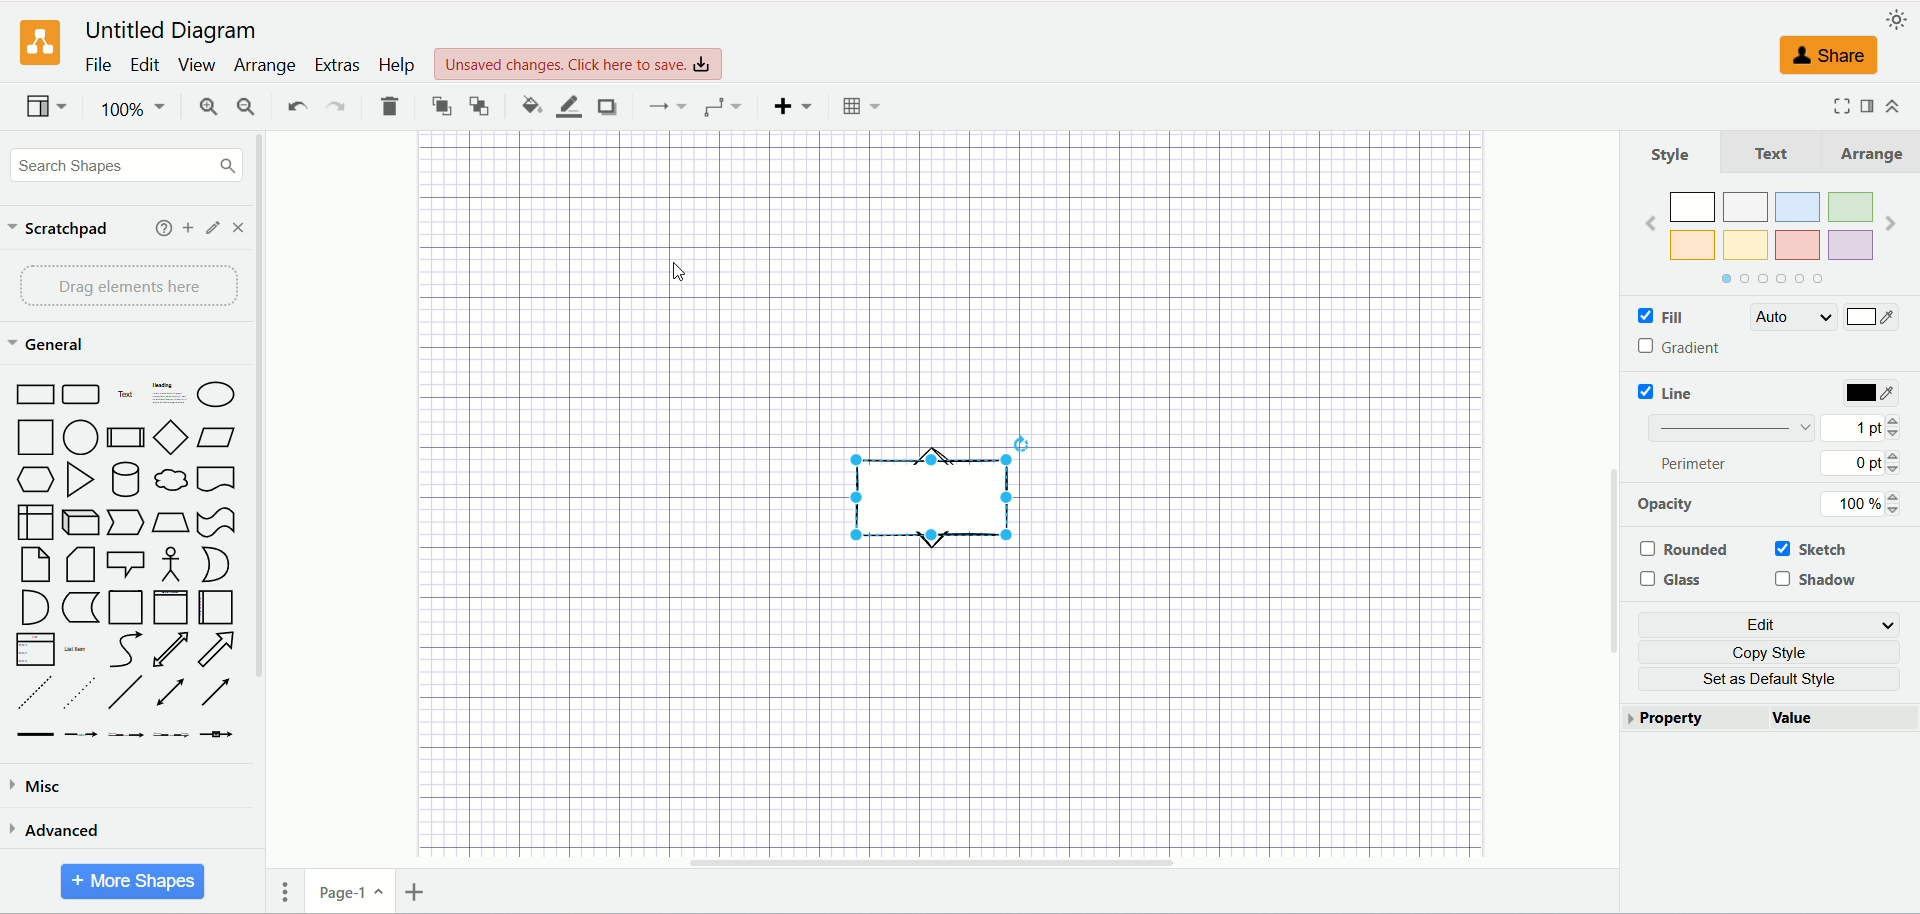  What do you see at coordinates (1796, 318) in the screenshot?
I see `auto` at bounding box center [1796, 318].